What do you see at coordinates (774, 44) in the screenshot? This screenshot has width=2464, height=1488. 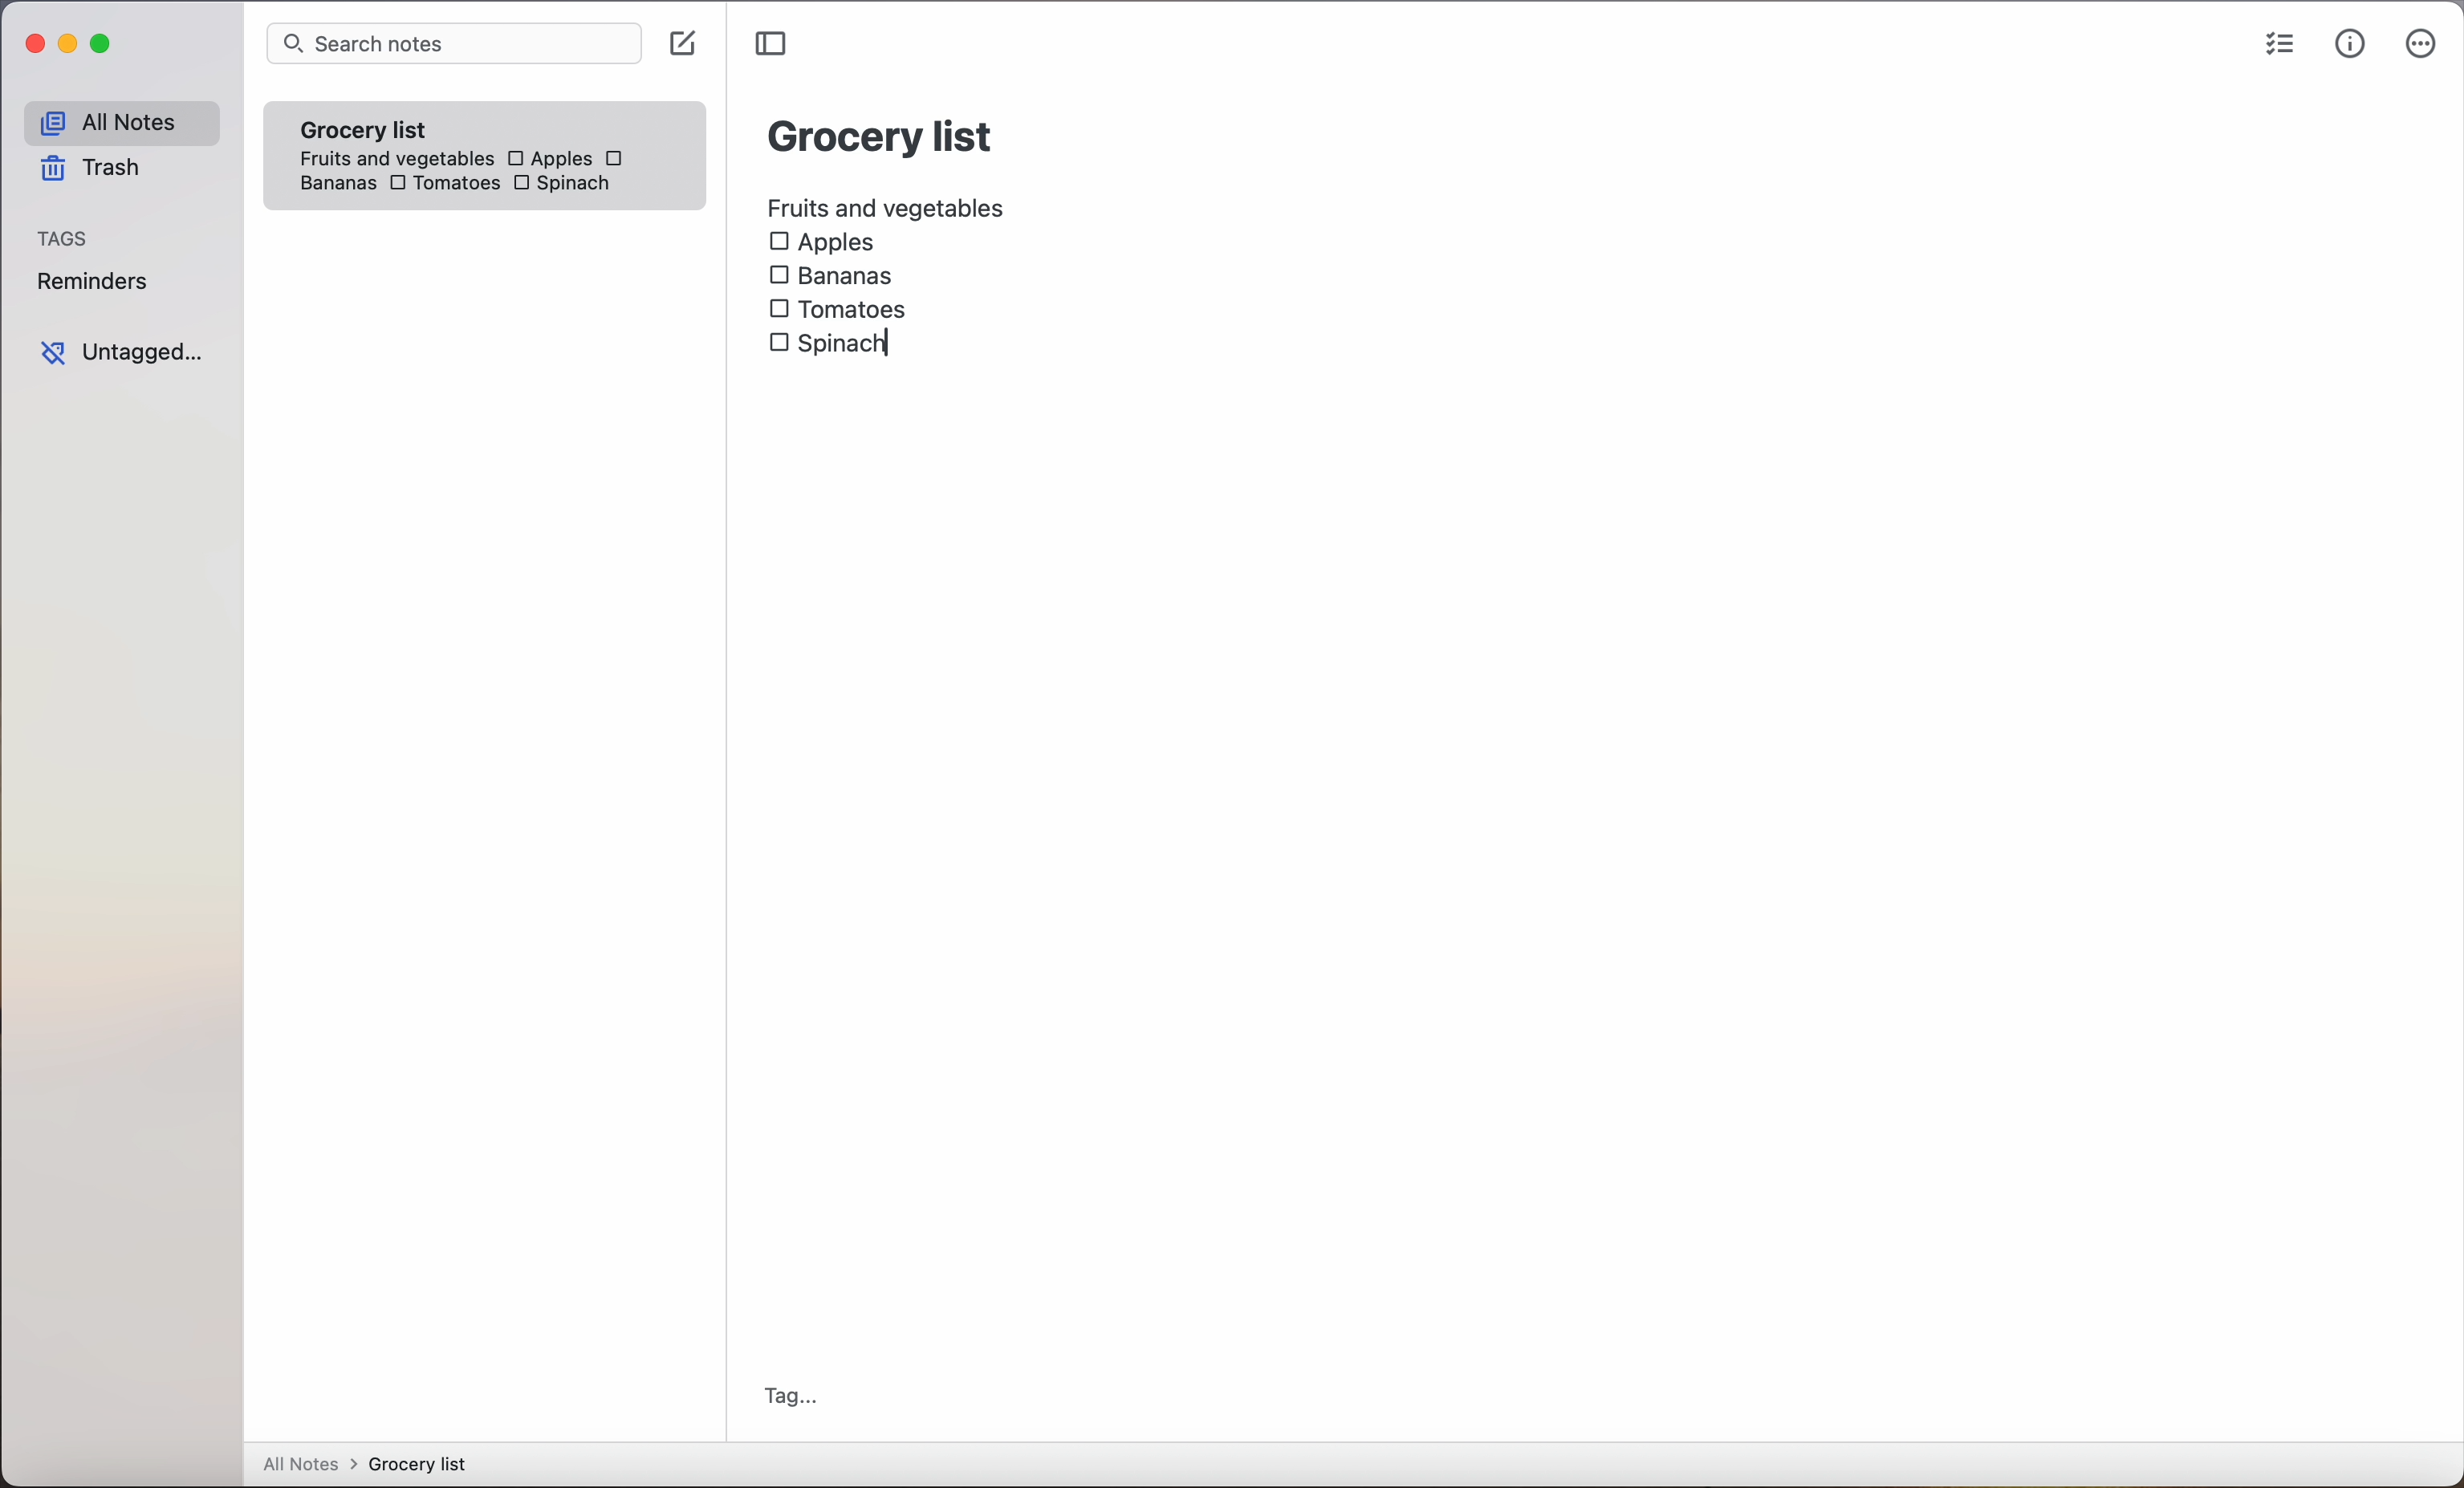 I see `toggle sidebar` at bounding box center [774, 44].